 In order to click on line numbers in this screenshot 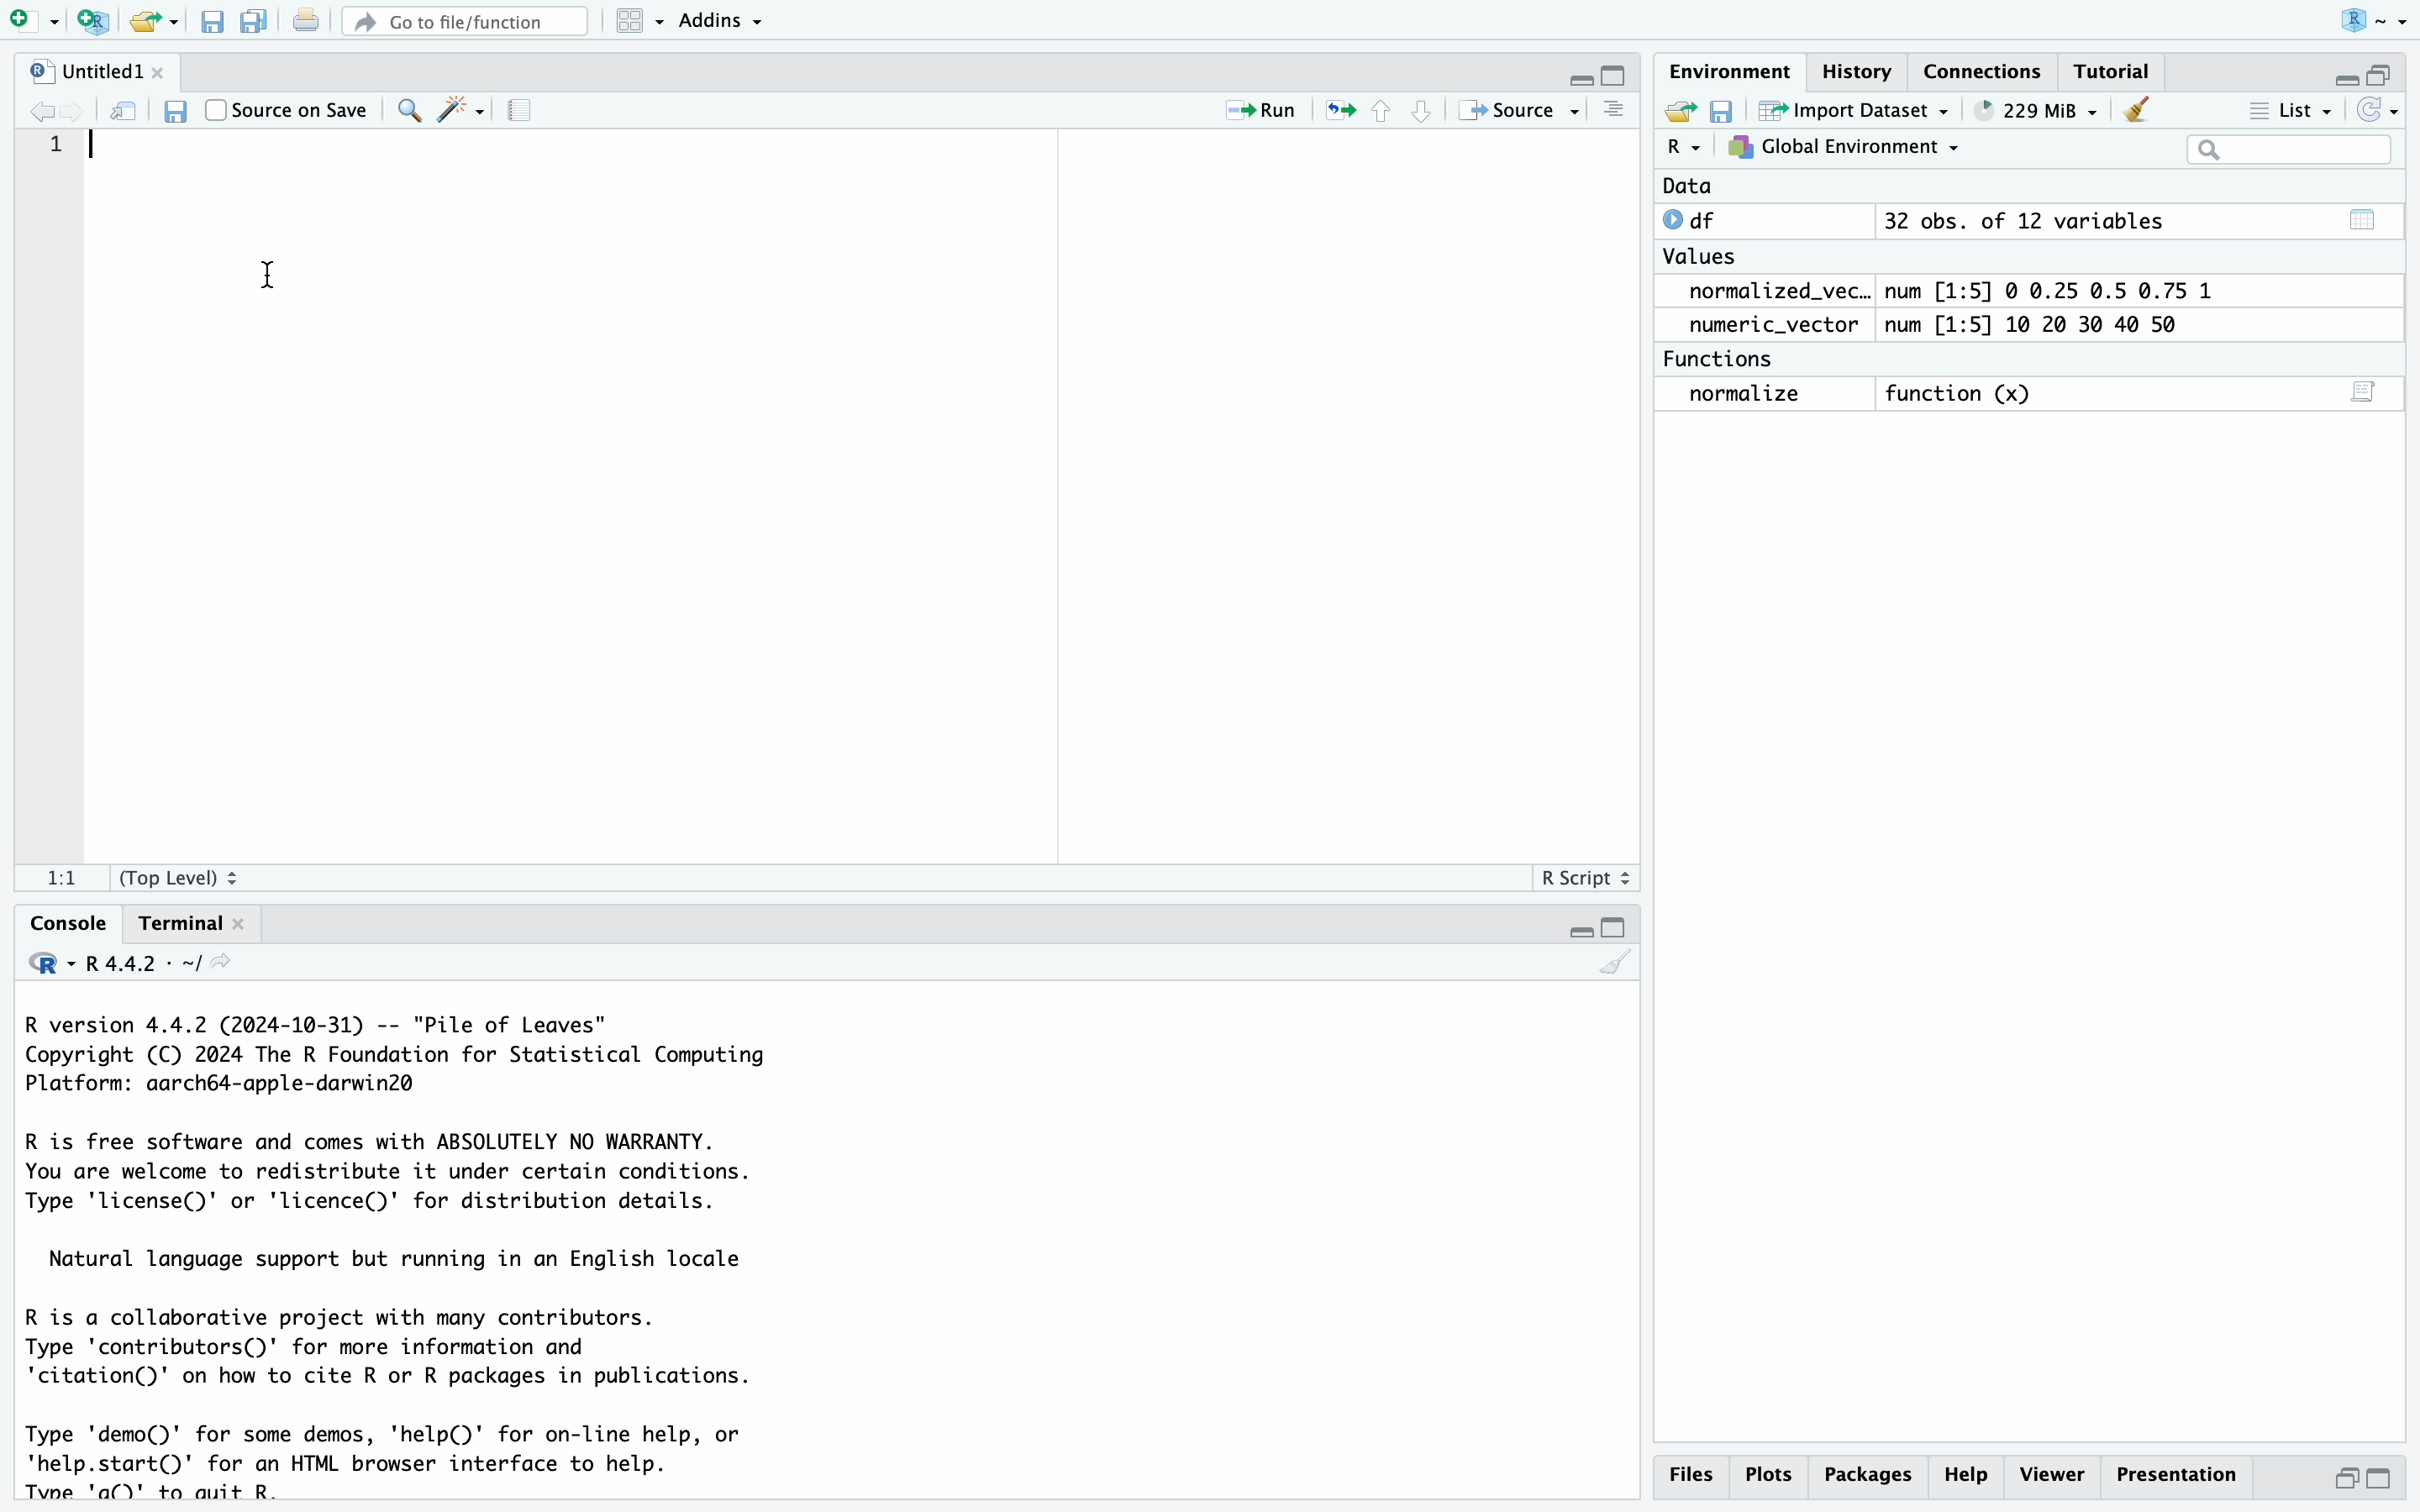, I will do `click(55, 238)`.